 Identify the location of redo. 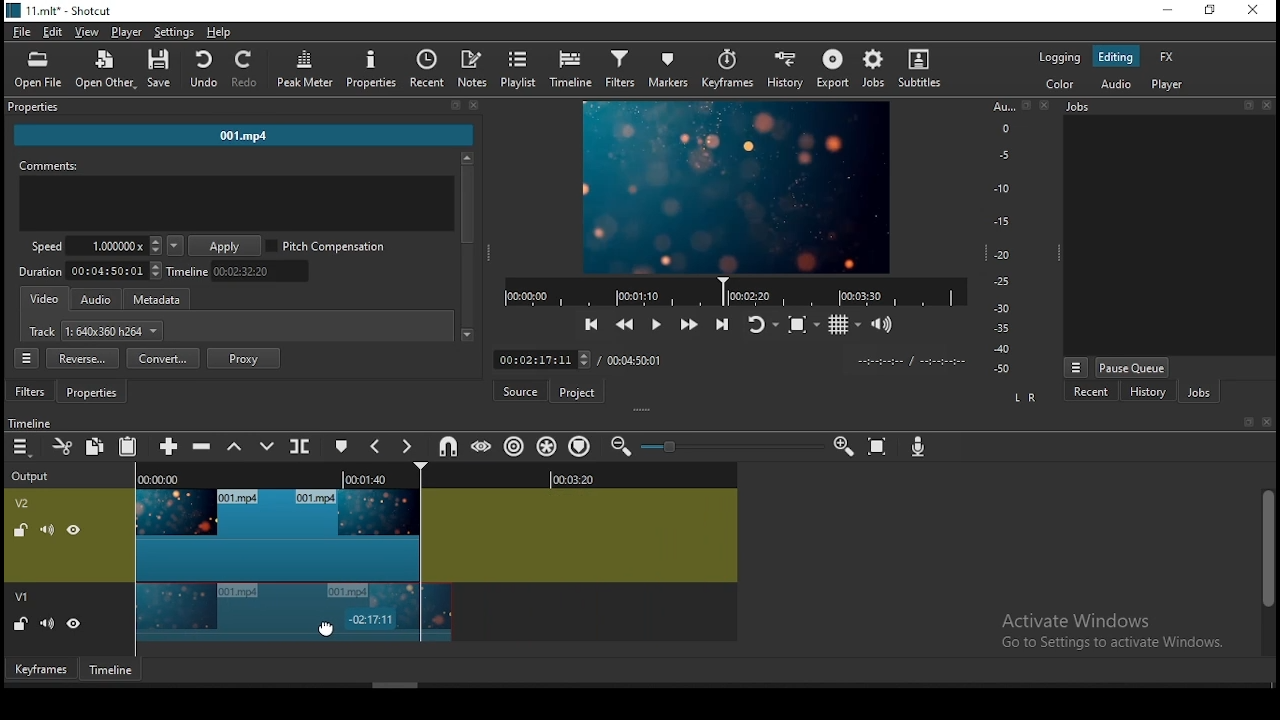
(247, 70).